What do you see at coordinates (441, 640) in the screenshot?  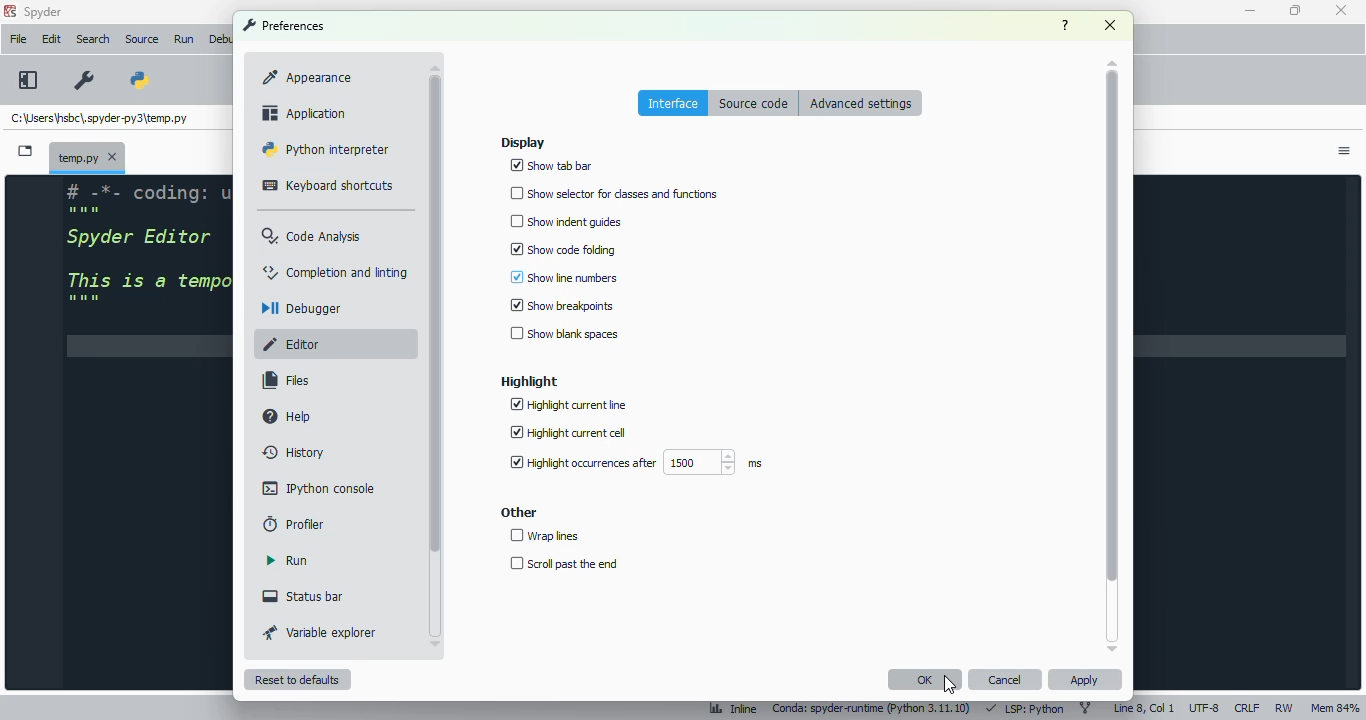 I see `Down` at bounding box center [441, 640].